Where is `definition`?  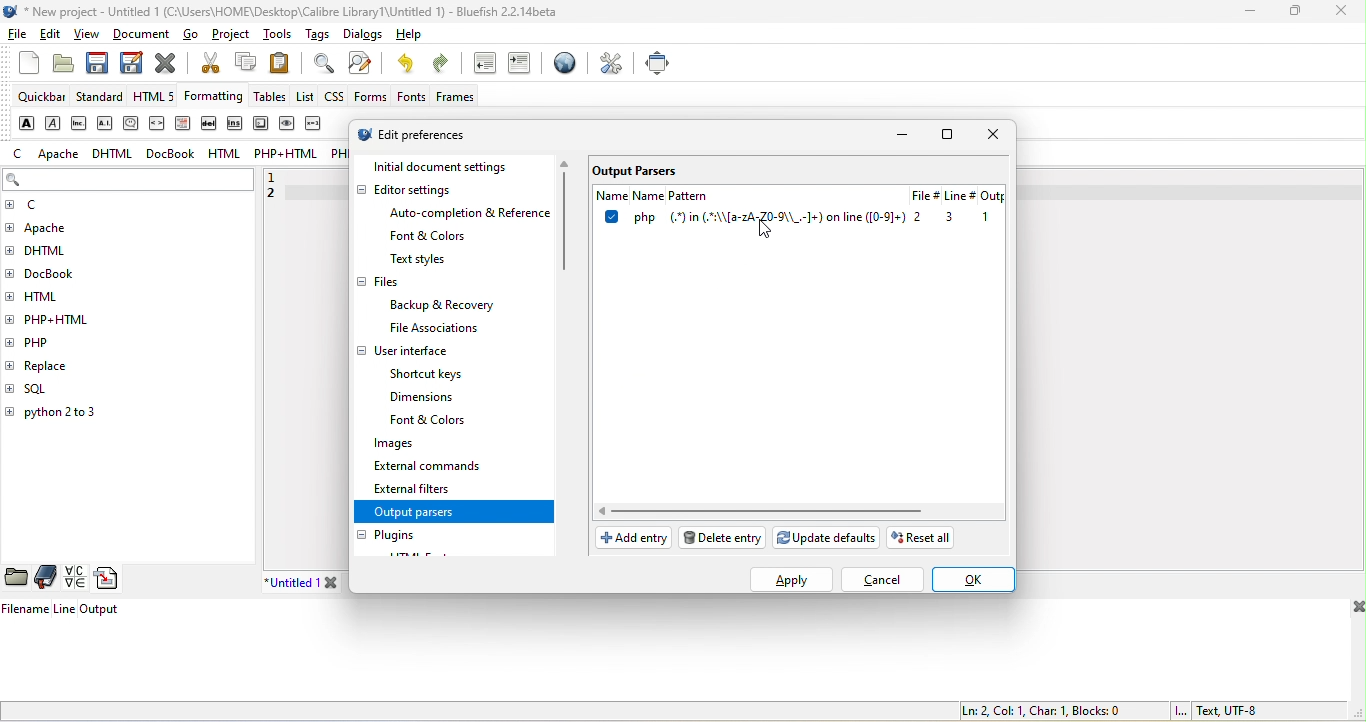 definition is located at coordinates (184, 124).